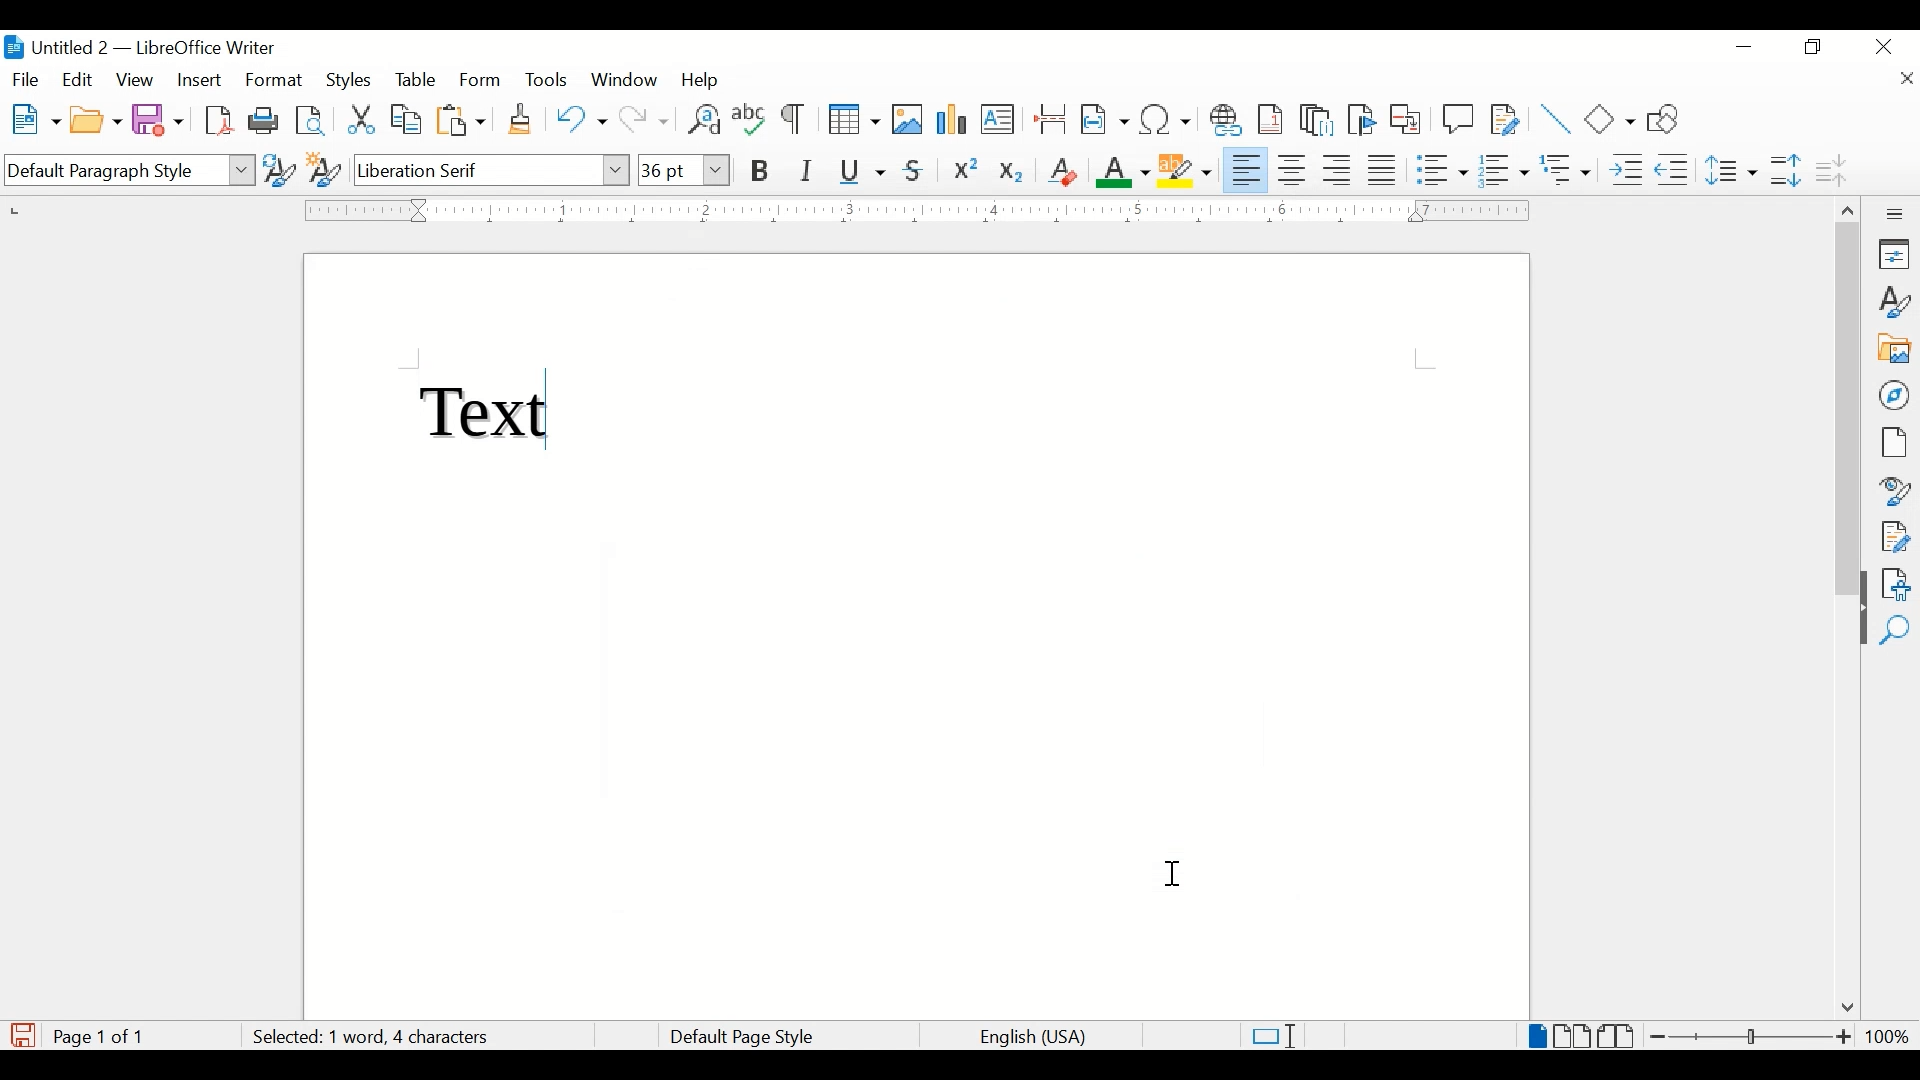 This screenshot has height=1080, width=1920. Describe the element at coordinates (159, 119) in the screenshot. I see `save ` at that location.